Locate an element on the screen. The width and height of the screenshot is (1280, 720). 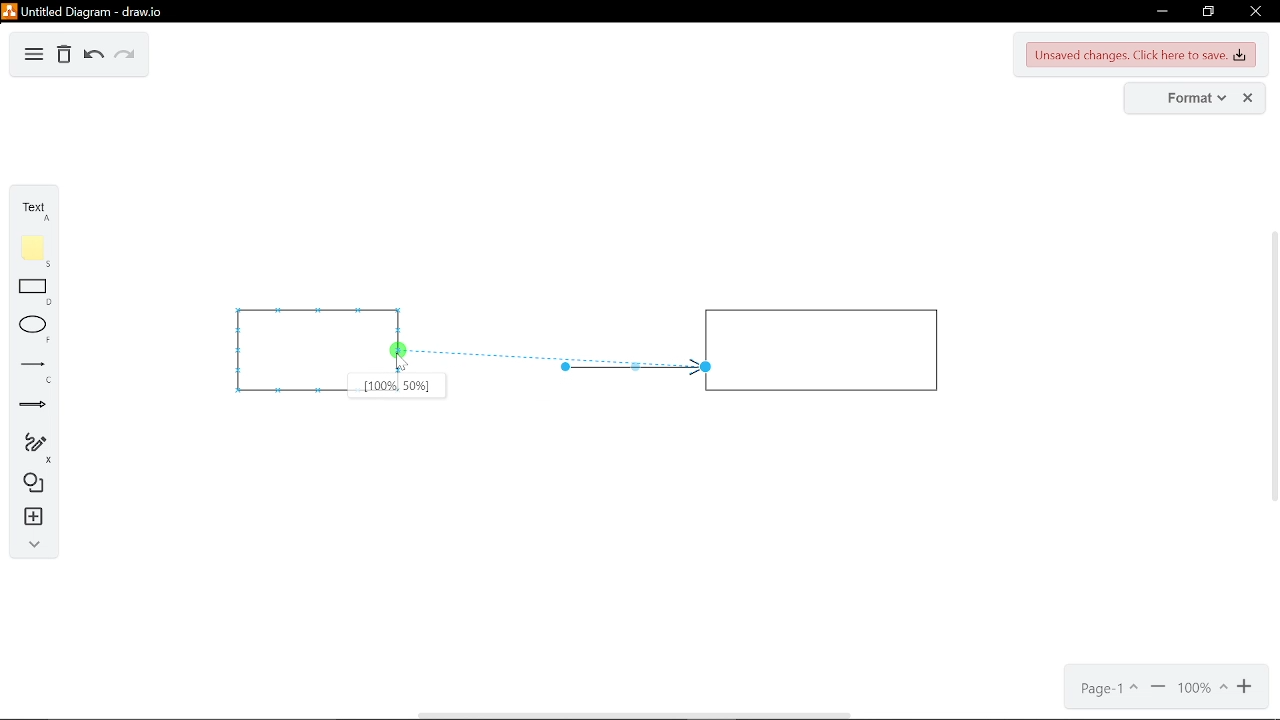
horizontal scrollbar is located at coordinates (638, 715).